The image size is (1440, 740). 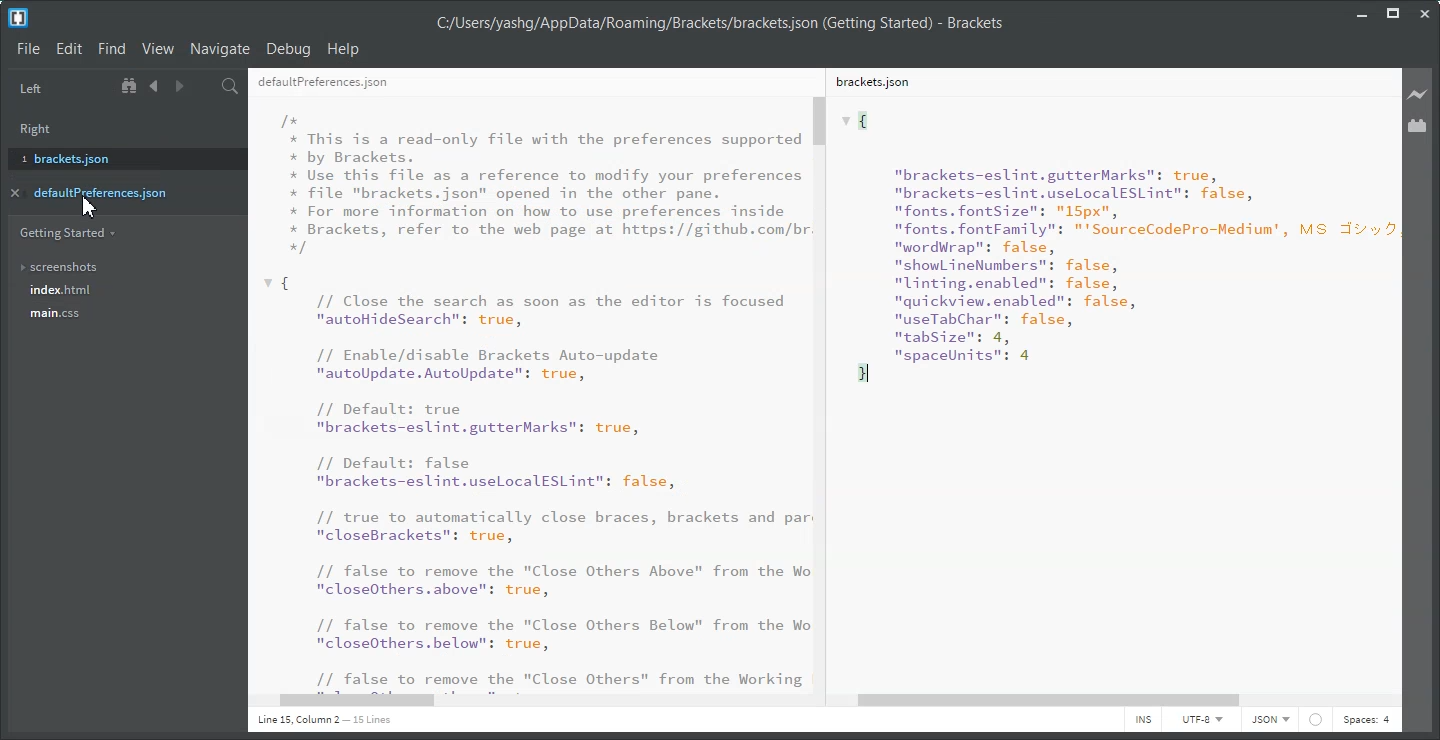 What do you see at coordinates (28, 48) in the screenshot?
I see `File` at bounding box center [28, 48].